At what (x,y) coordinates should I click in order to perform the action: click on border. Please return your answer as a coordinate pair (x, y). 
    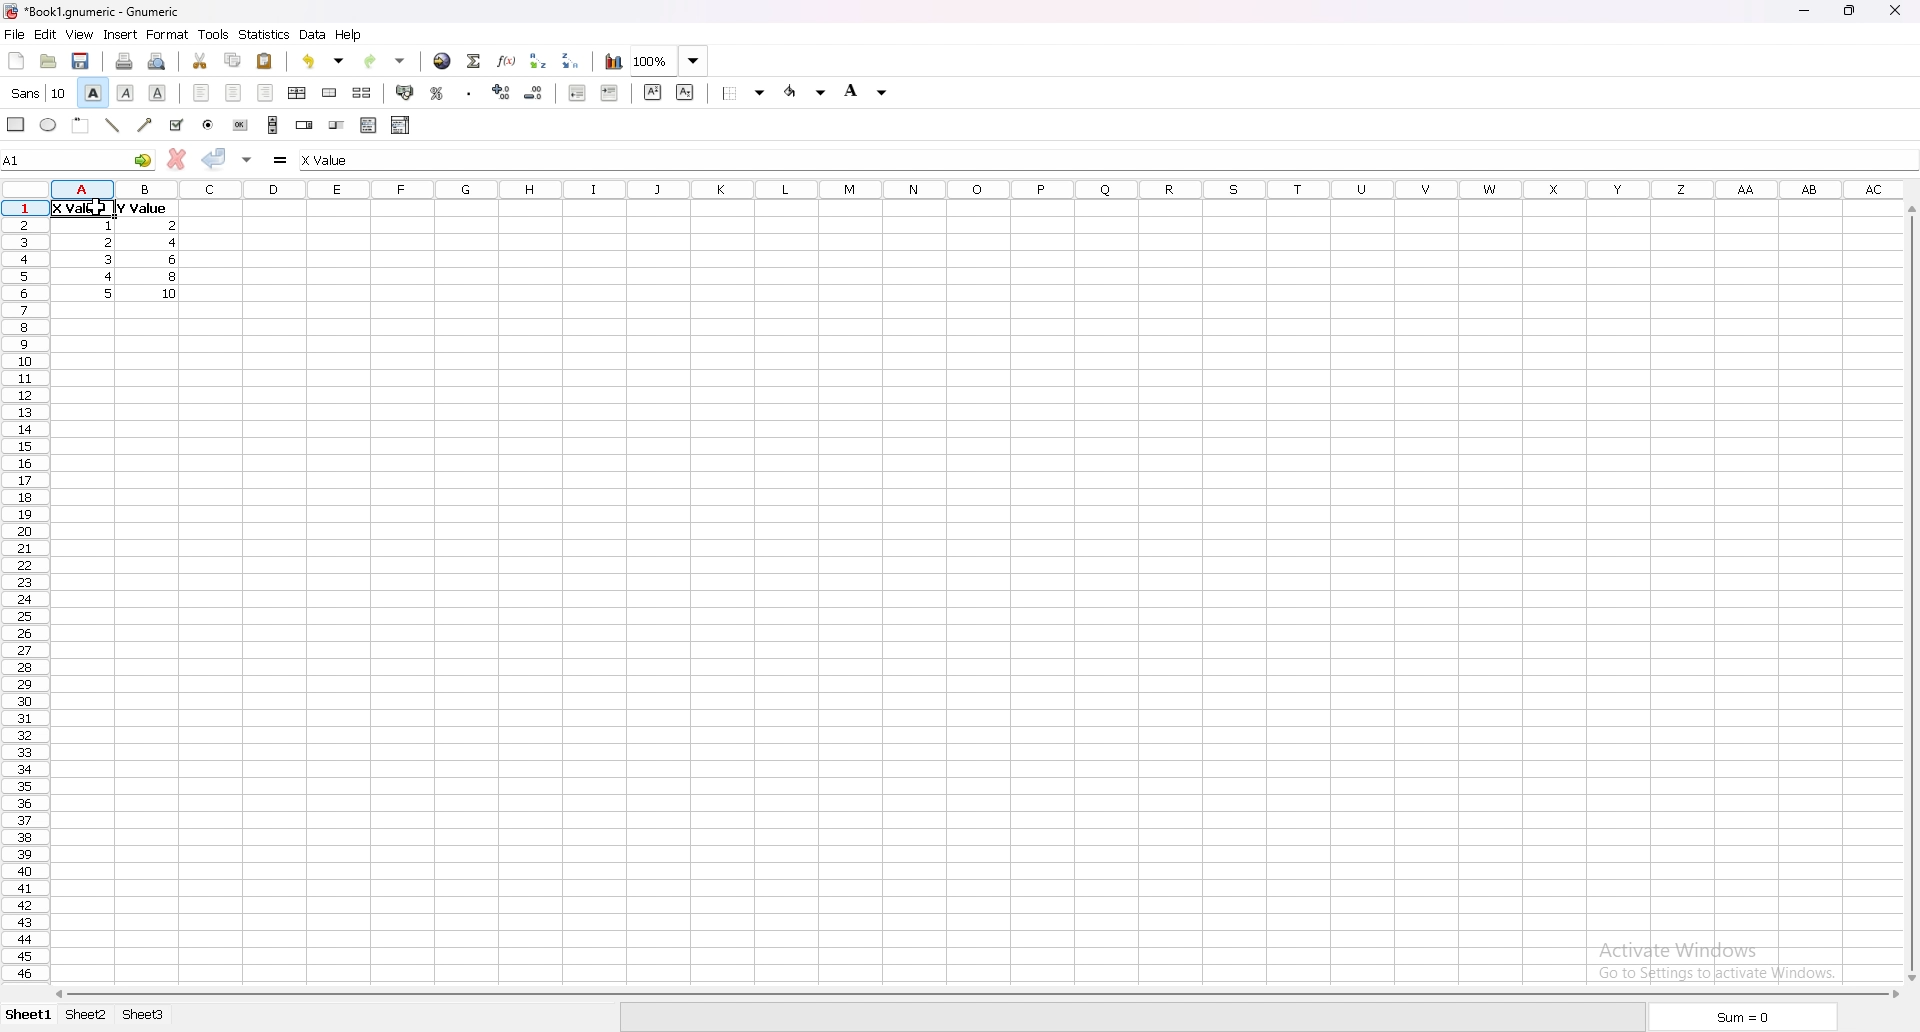
    Looking at the image, I should click on (746, 92).